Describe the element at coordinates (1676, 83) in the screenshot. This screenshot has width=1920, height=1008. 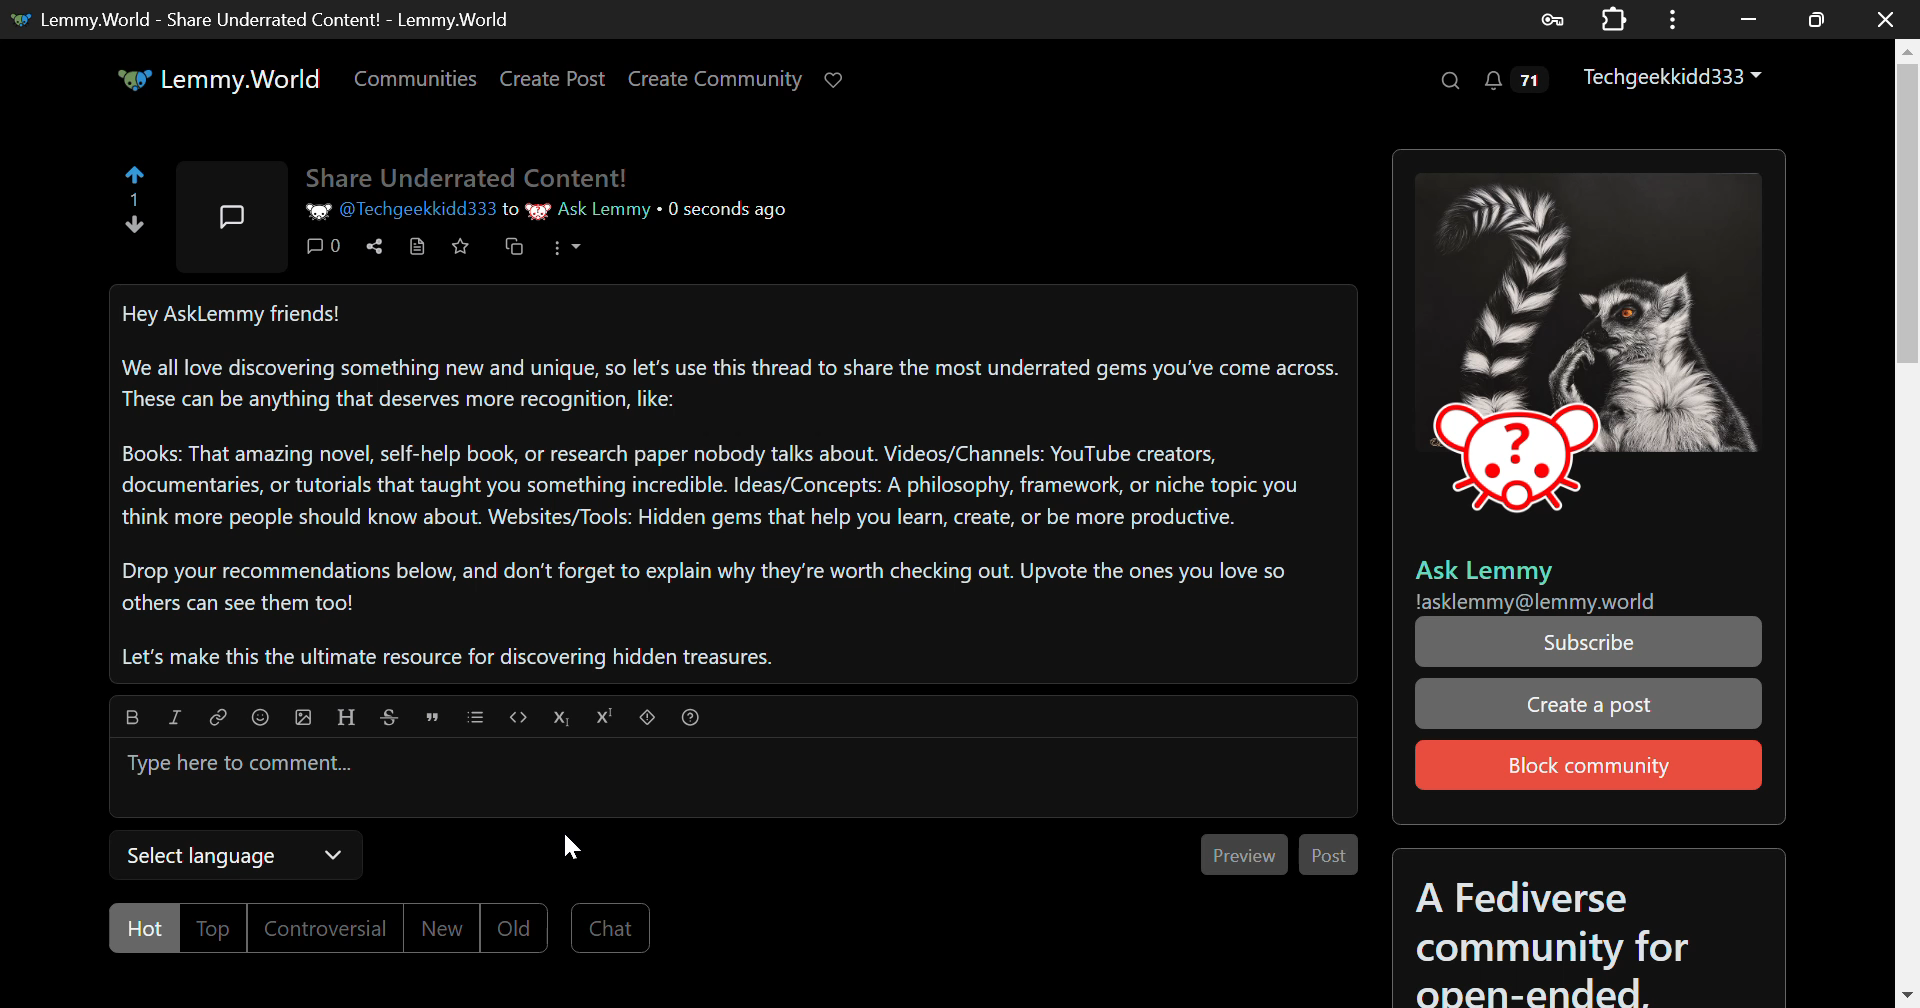
I see `Techgeekkidd333` at that location.